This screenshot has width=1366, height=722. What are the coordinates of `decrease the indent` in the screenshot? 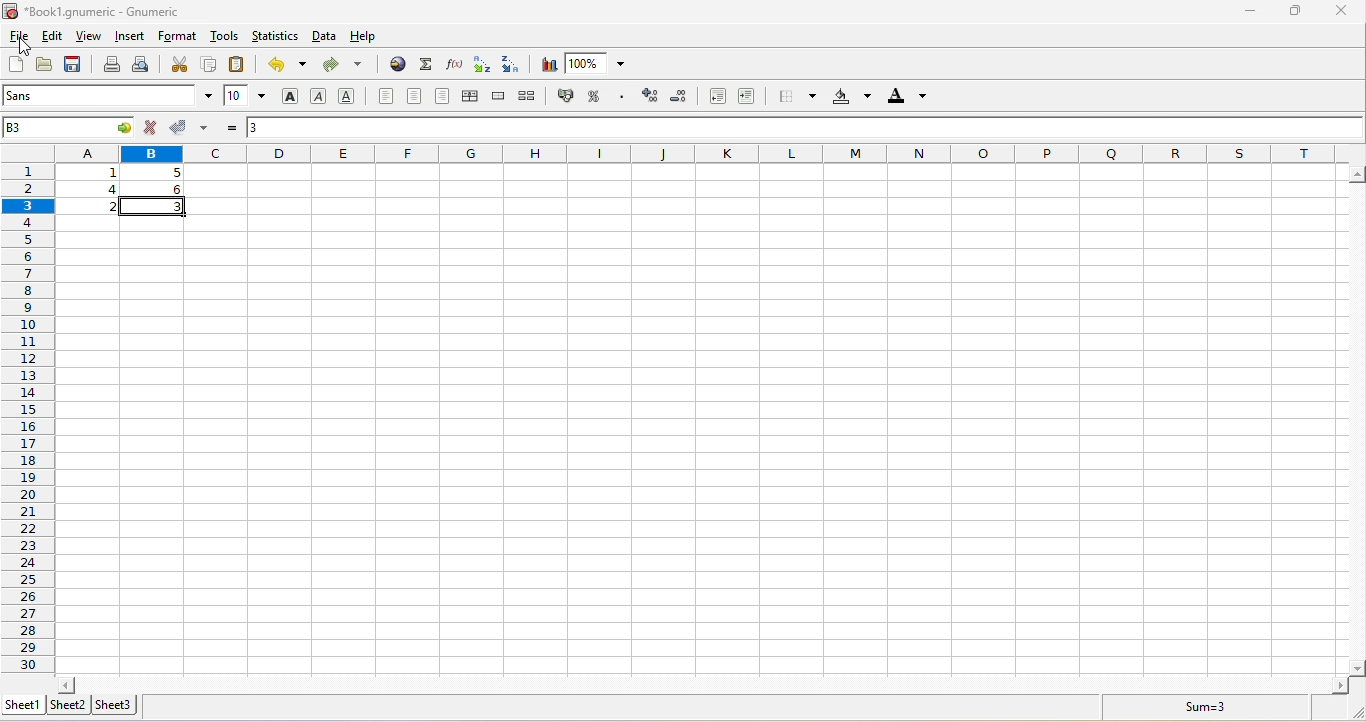 It's located at (713, 97).